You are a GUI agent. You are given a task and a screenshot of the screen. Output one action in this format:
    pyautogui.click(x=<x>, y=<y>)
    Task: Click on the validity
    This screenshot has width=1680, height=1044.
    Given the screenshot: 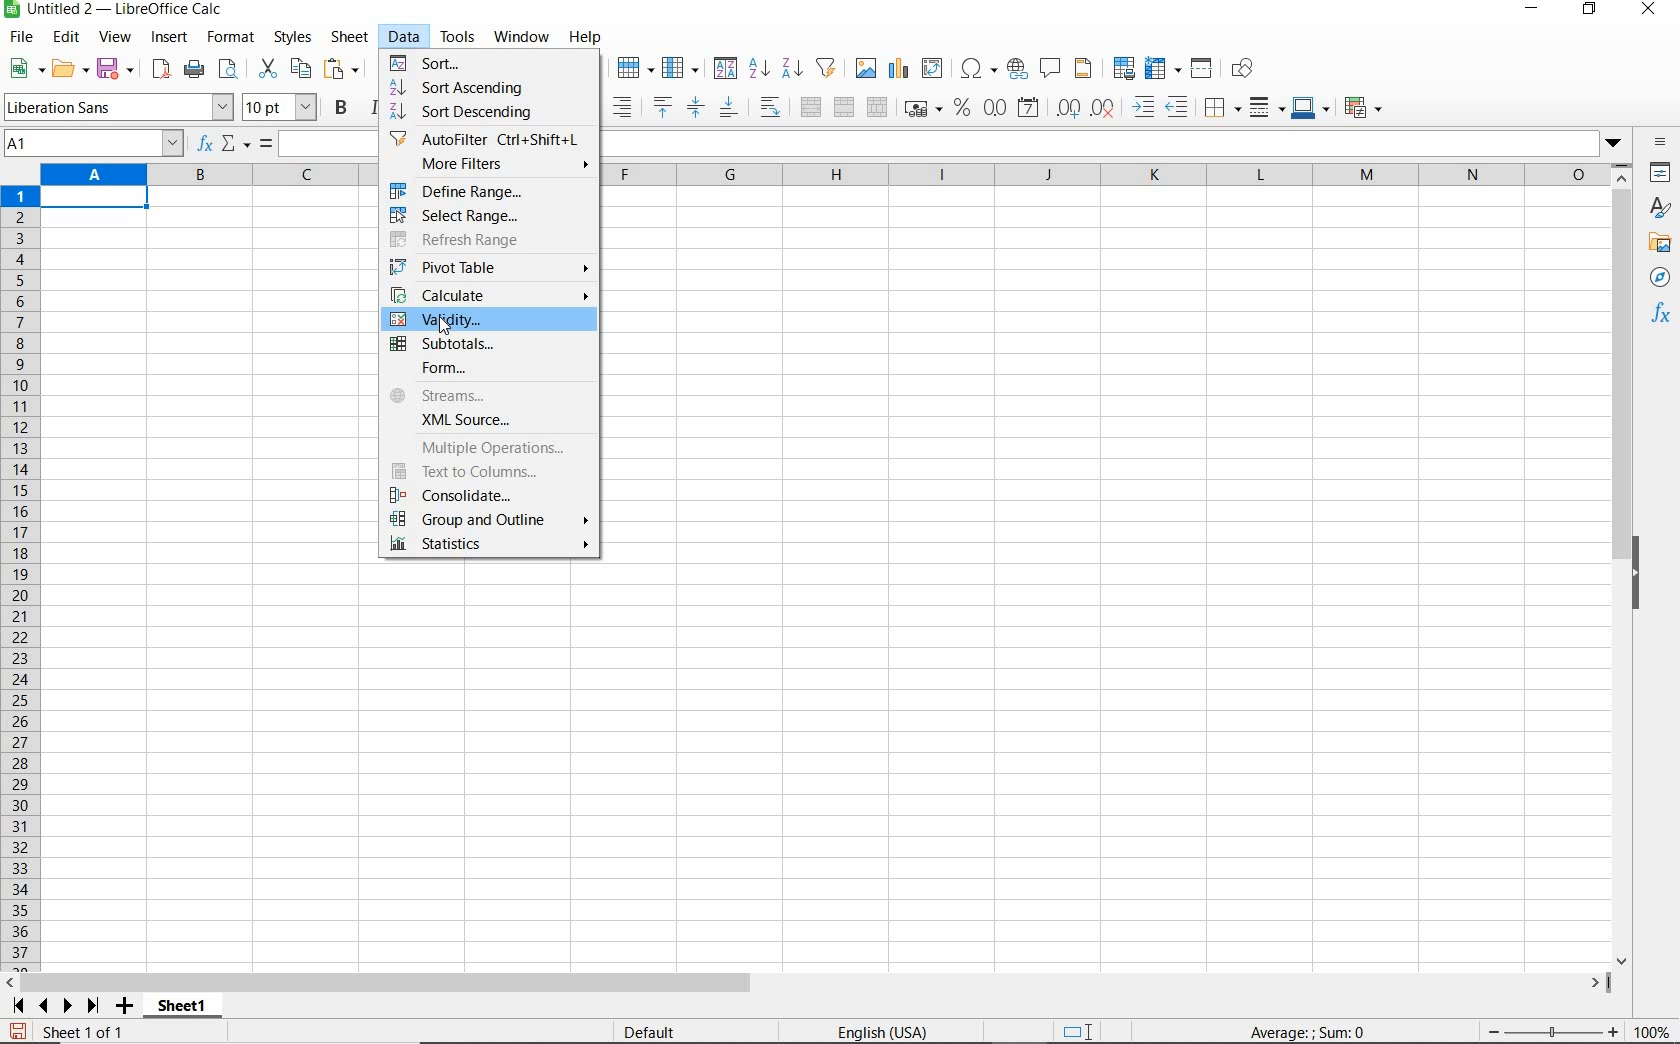 What is the action you would take?
    pyautogui.click(x=485, y=321)
    